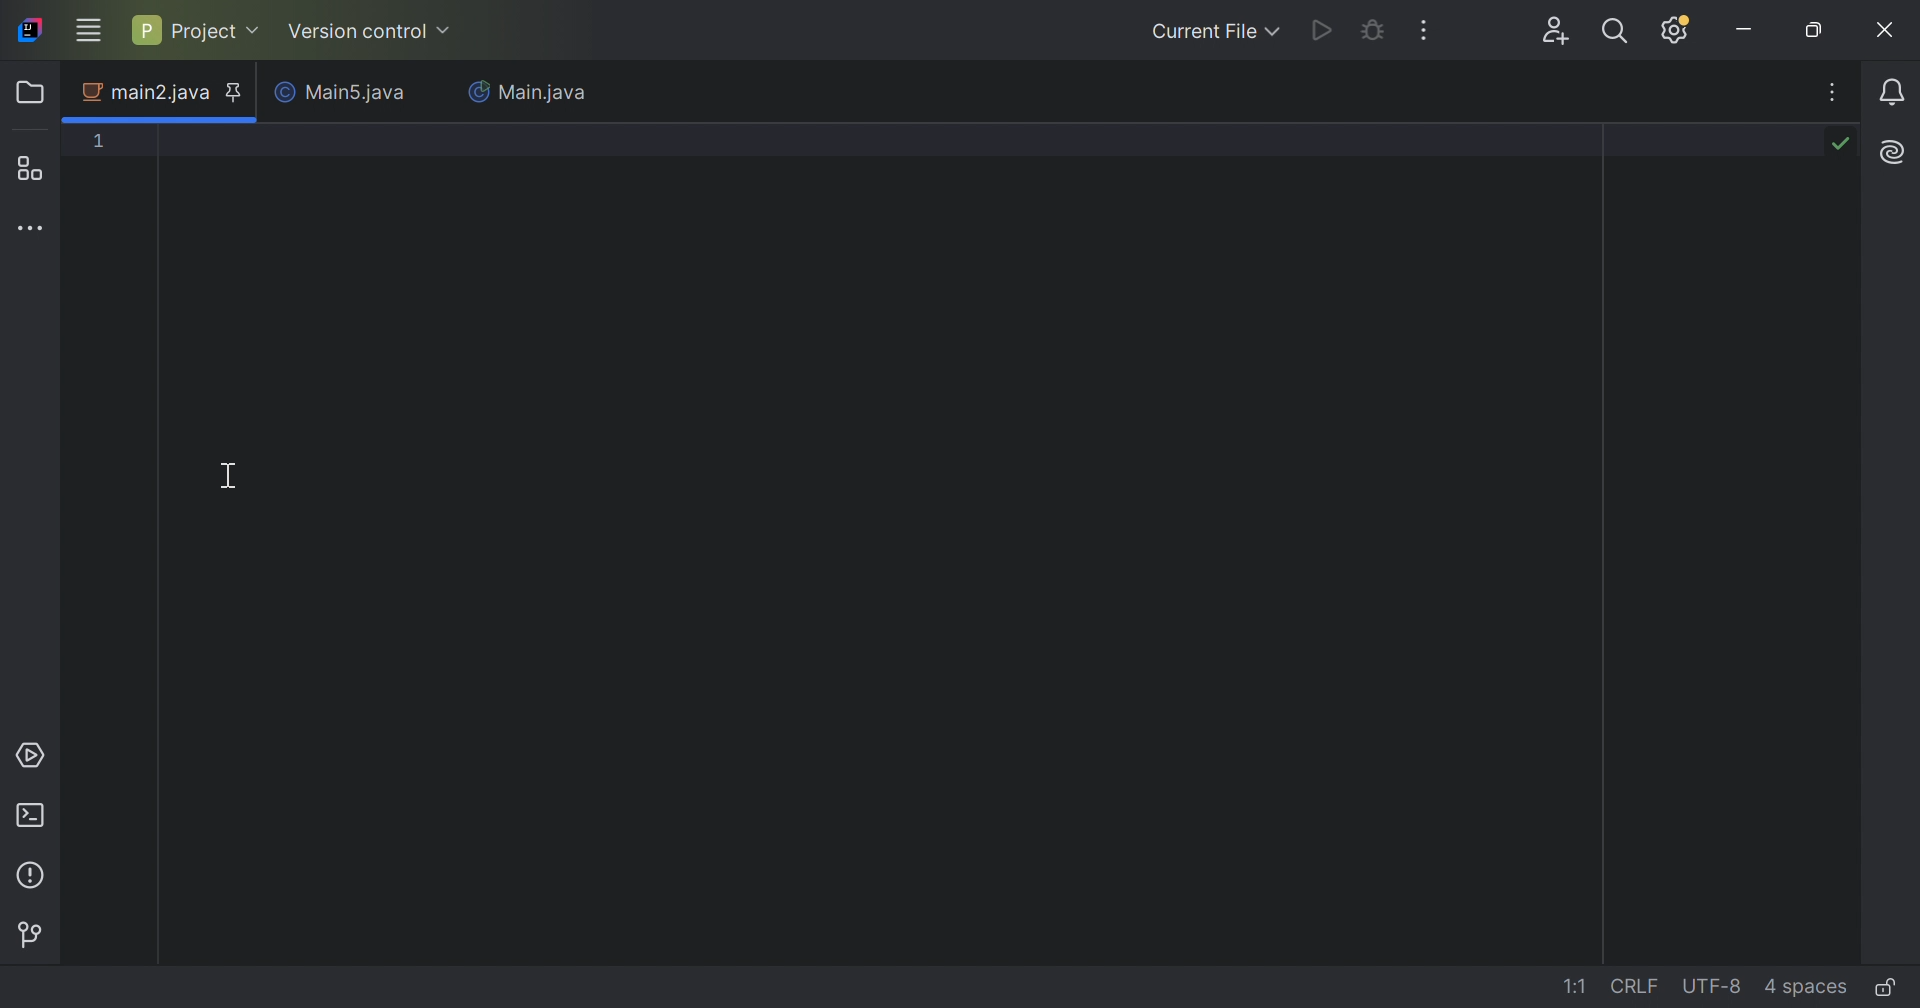 This screenshot has height=1008, width=1920. I want to click on Version control, so click(371, 34).